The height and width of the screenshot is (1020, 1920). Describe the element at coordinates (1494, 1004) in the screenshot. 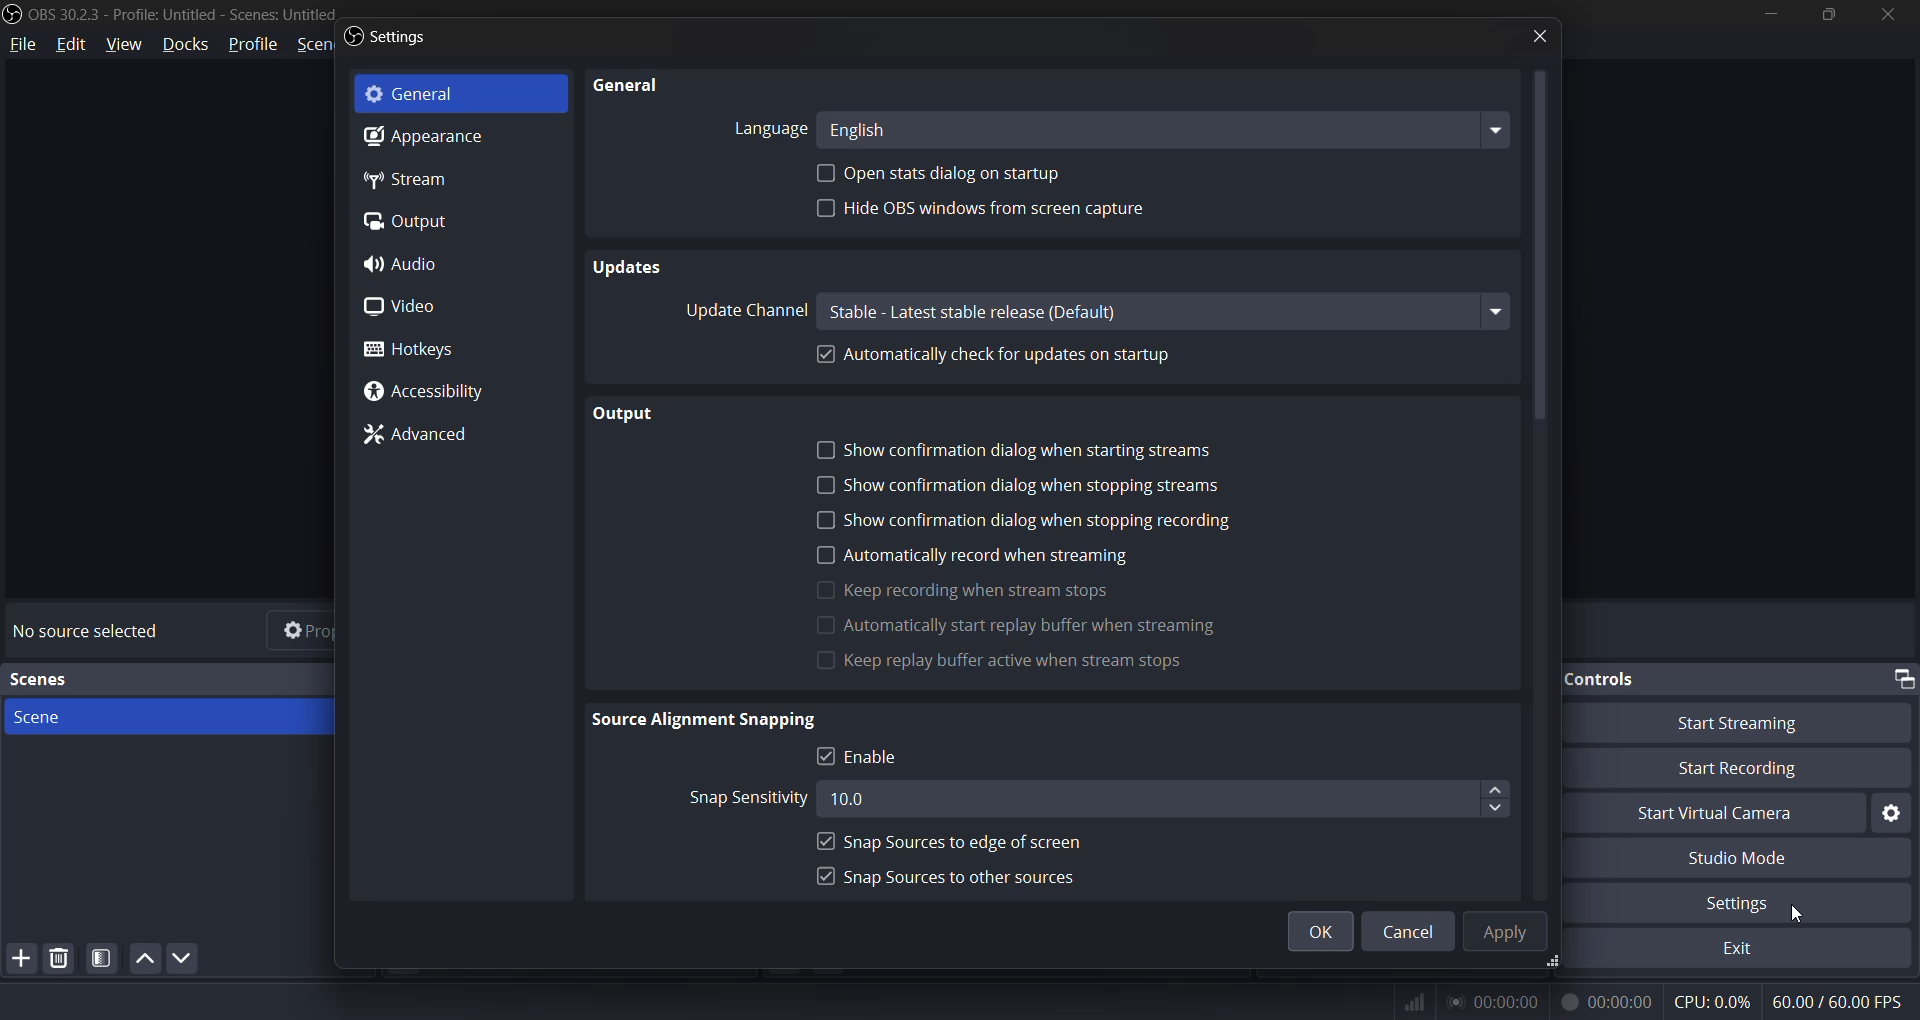

I see `00:00:00` at that location.